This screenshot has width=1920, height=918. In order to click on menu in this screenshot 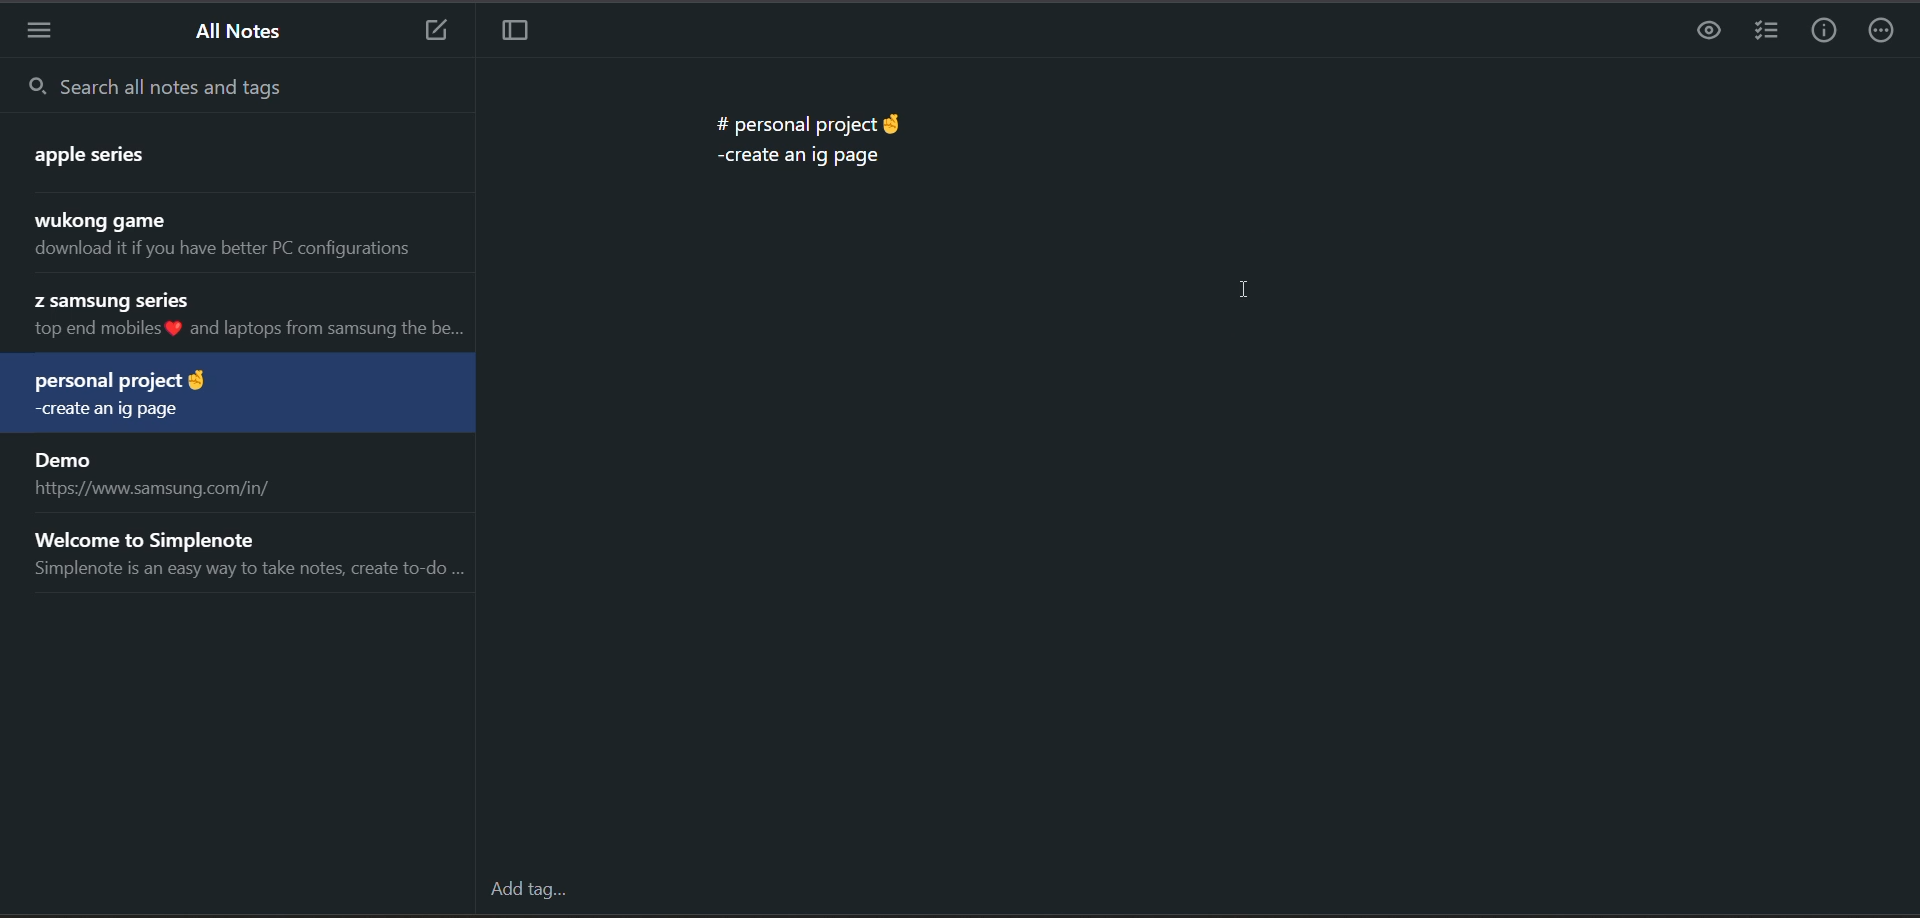, I will do `click(43, 36)`.